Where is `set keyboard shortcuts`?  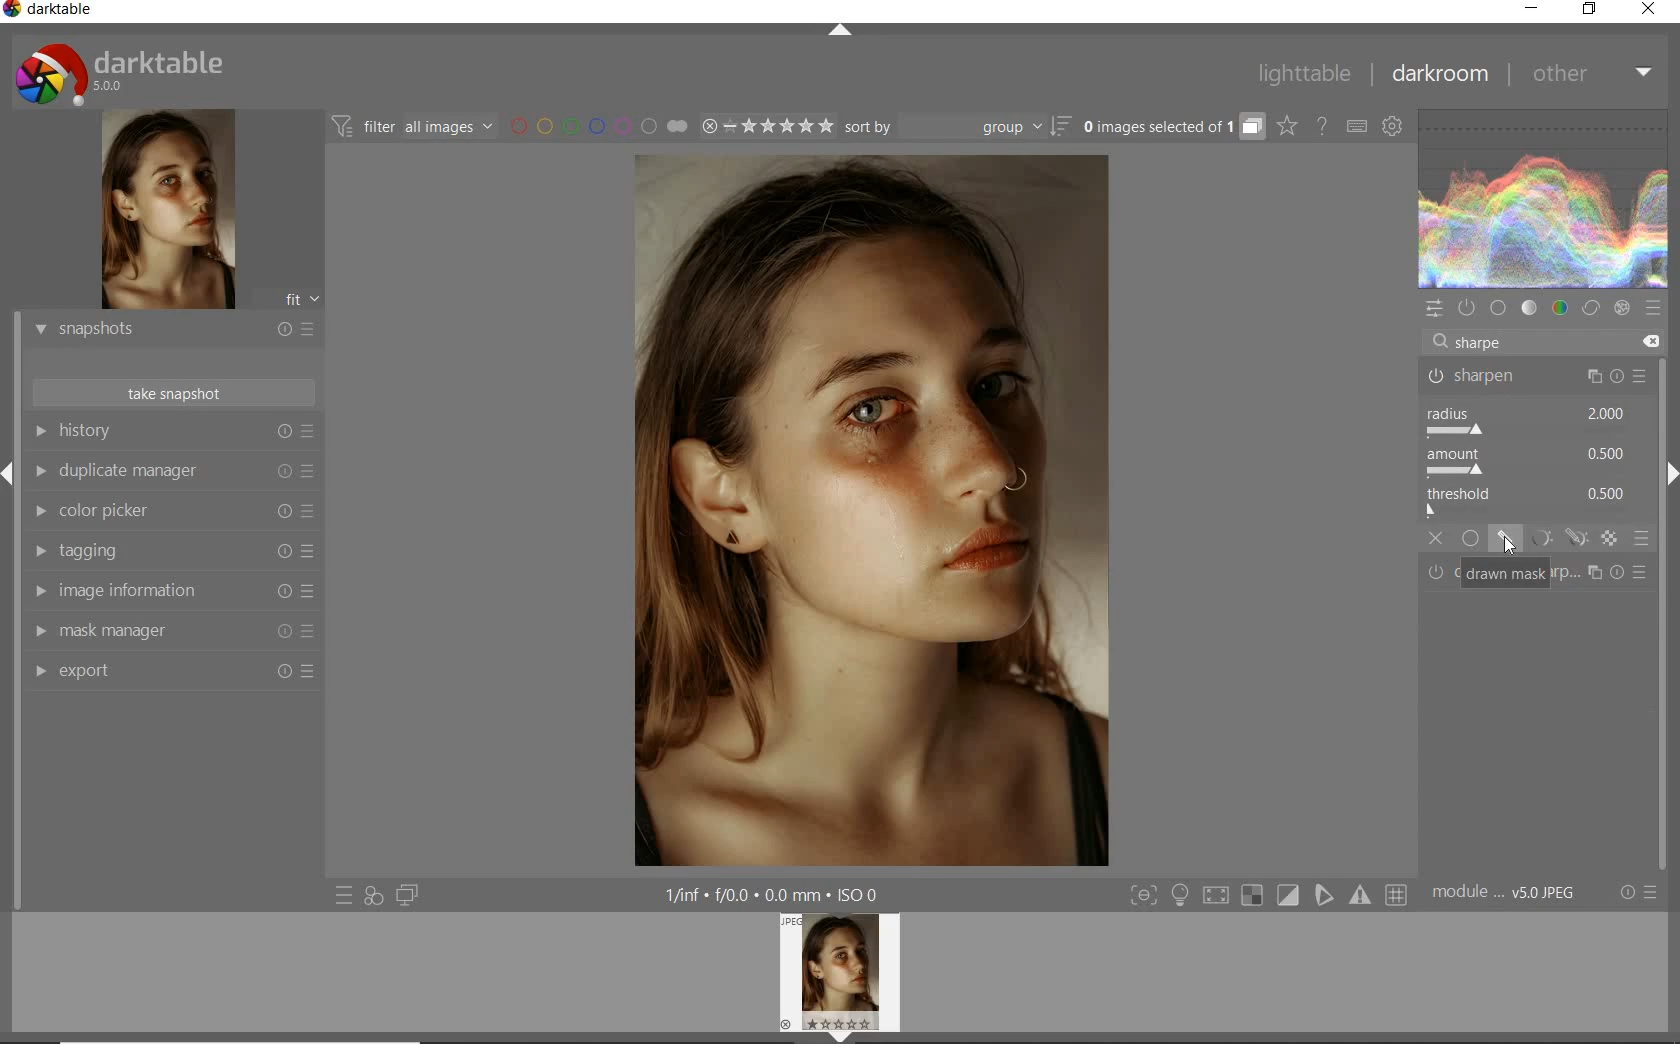
set keyboard shortcuts is located at coordinates (1356, 128).